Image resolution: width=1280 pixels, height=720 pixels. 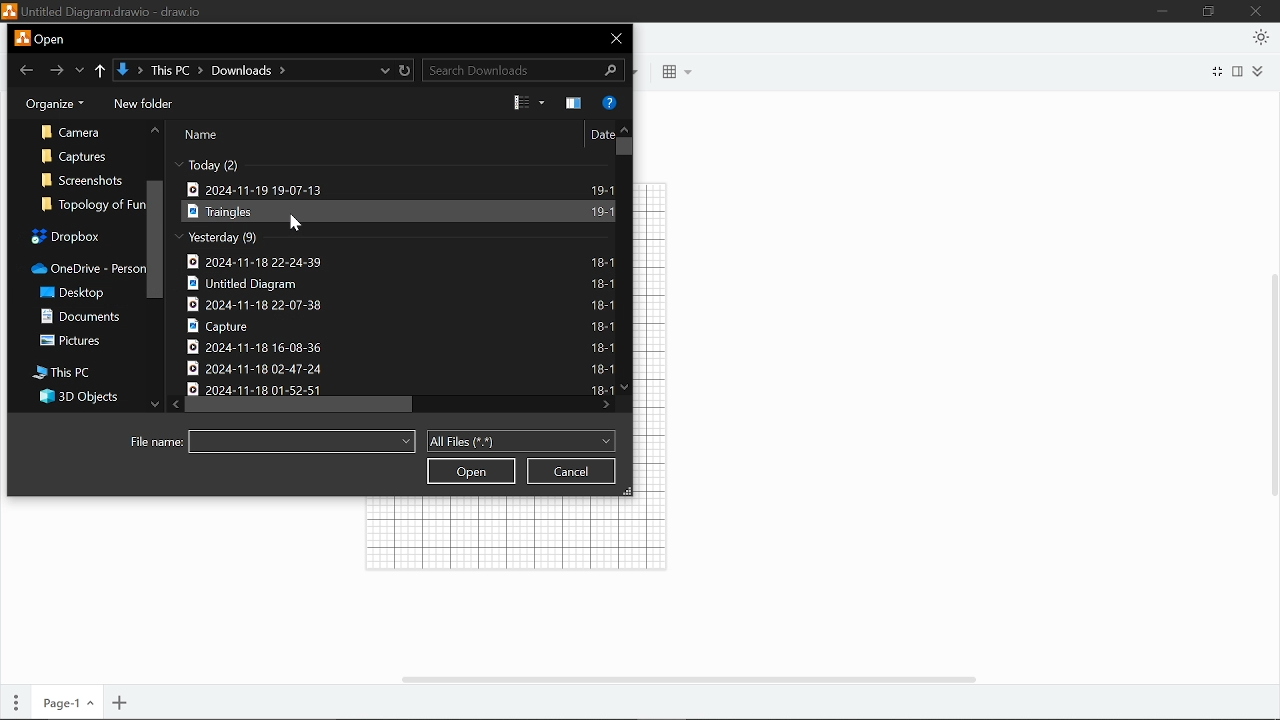 I want to click on New folder, so click(x=142, y=104).